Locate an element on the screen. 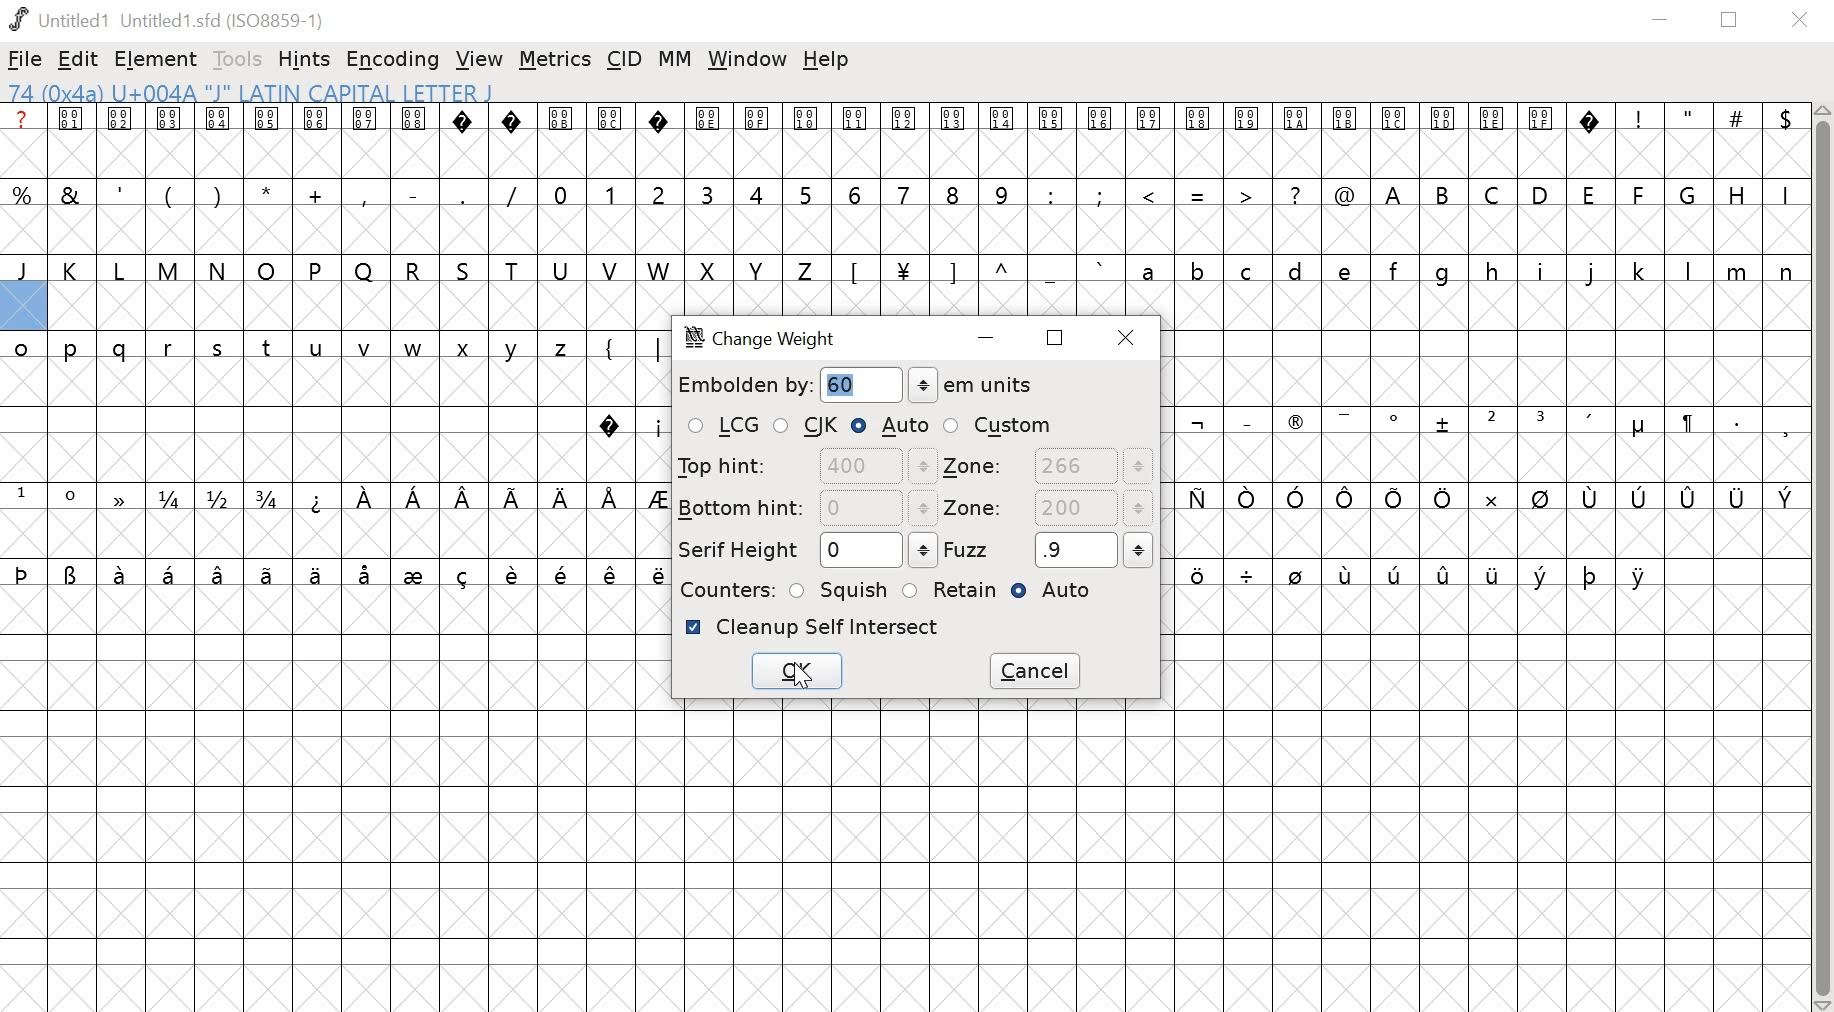  SERIF HEIGHT is located at coordinates (804, 551).